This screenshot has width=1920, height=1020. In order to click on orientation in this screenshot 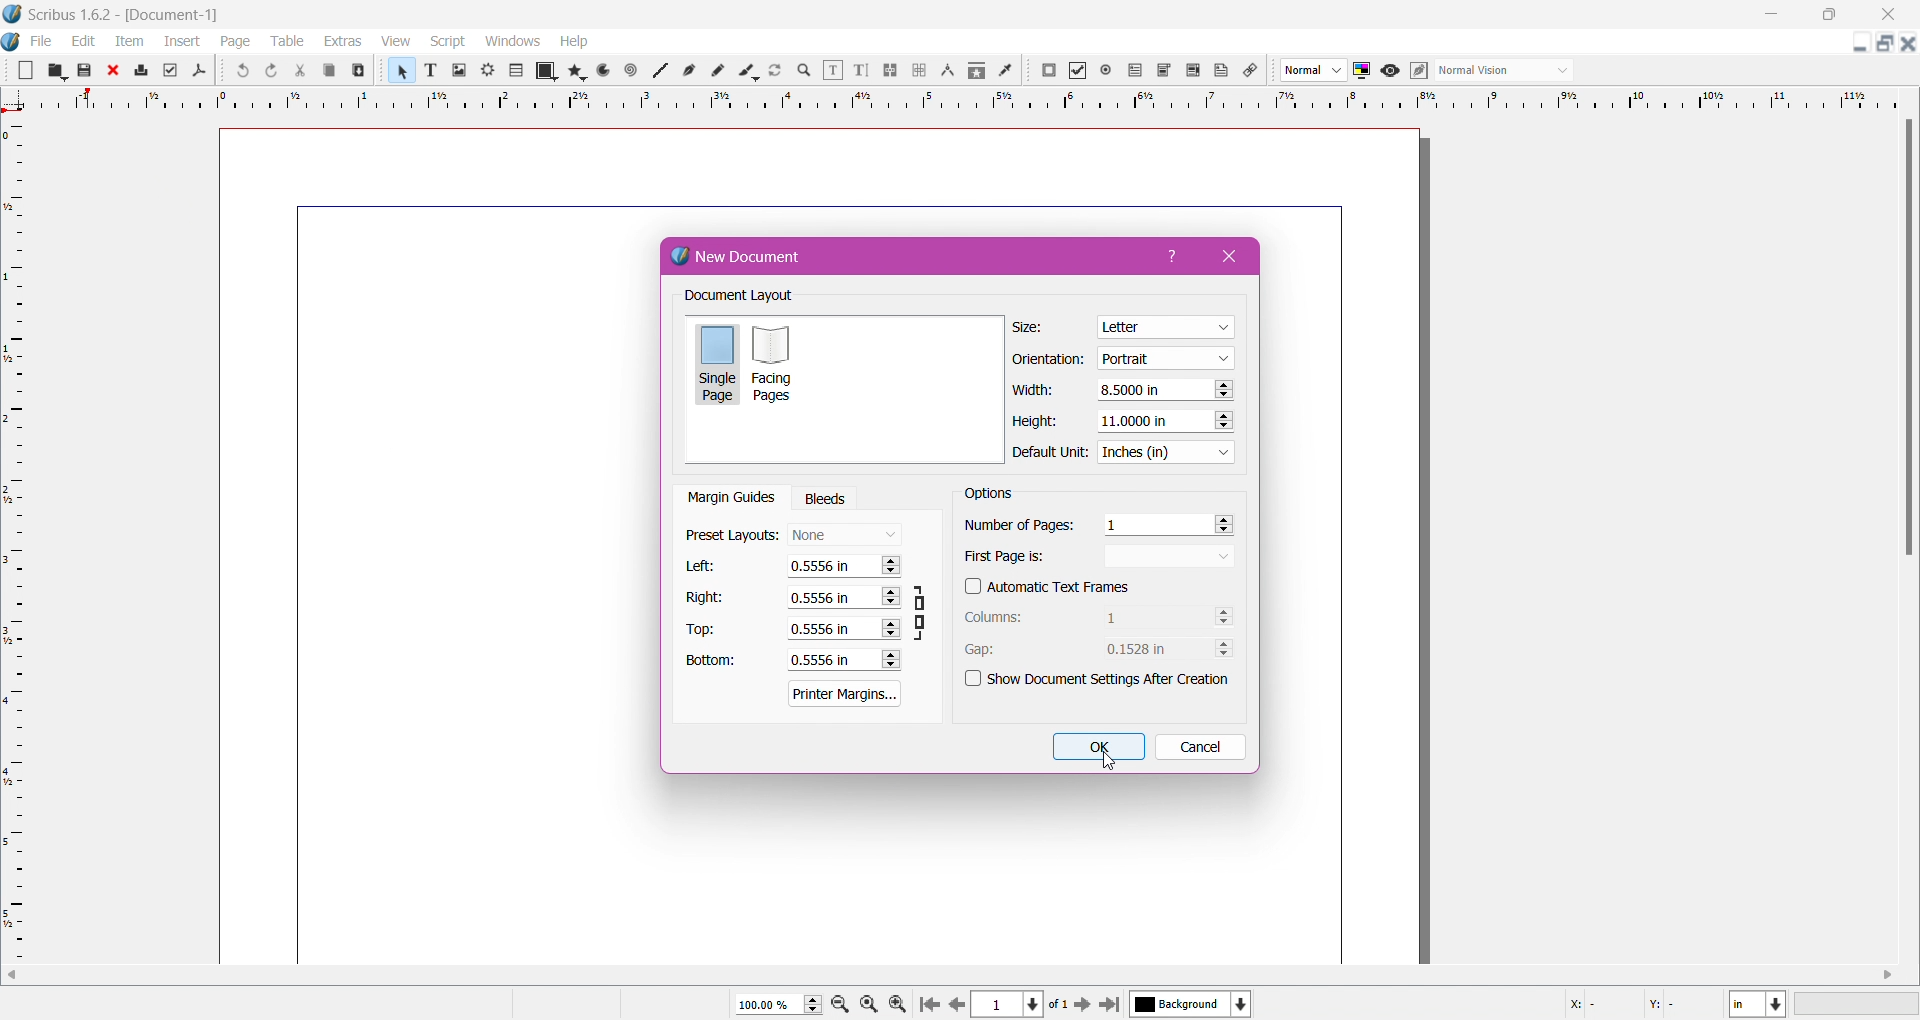, I will do `click(1054, 359)`.